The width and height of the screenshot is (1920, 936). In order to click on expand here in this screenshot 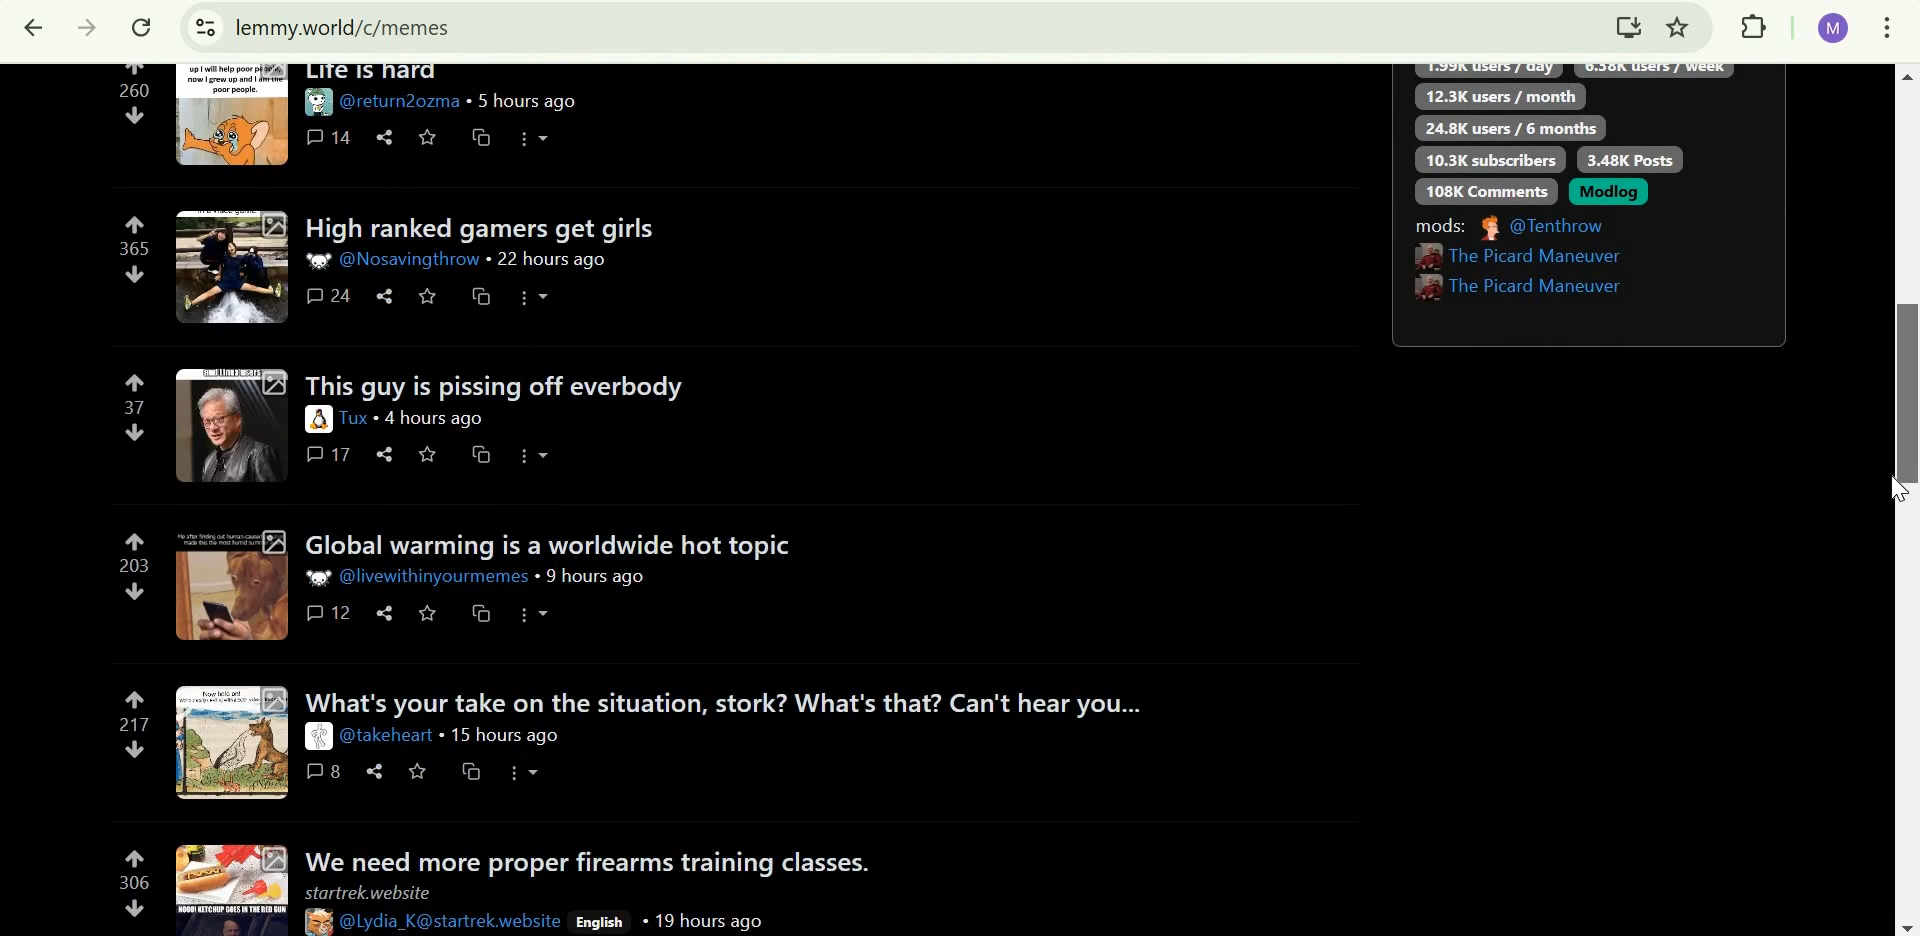, I will do `click(233, 887)`.